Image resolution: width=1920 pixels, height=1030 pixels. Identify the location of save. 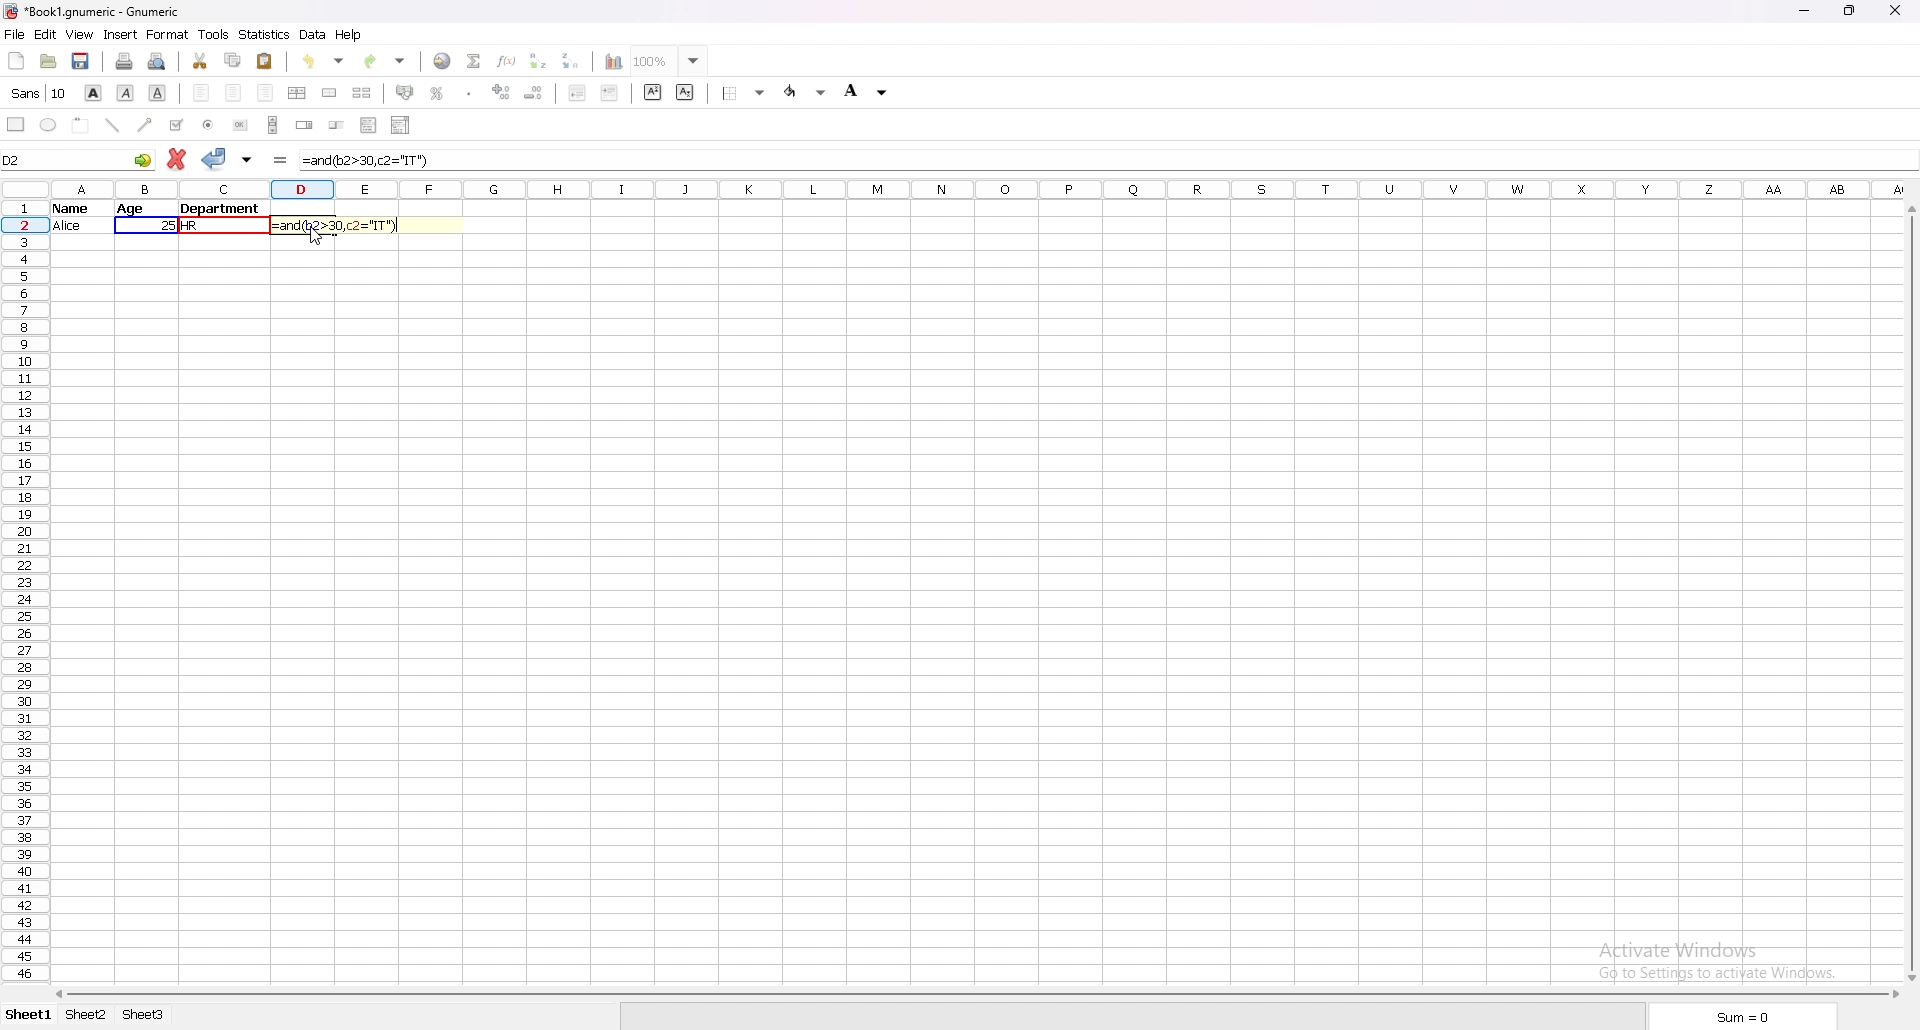
(79, 62).